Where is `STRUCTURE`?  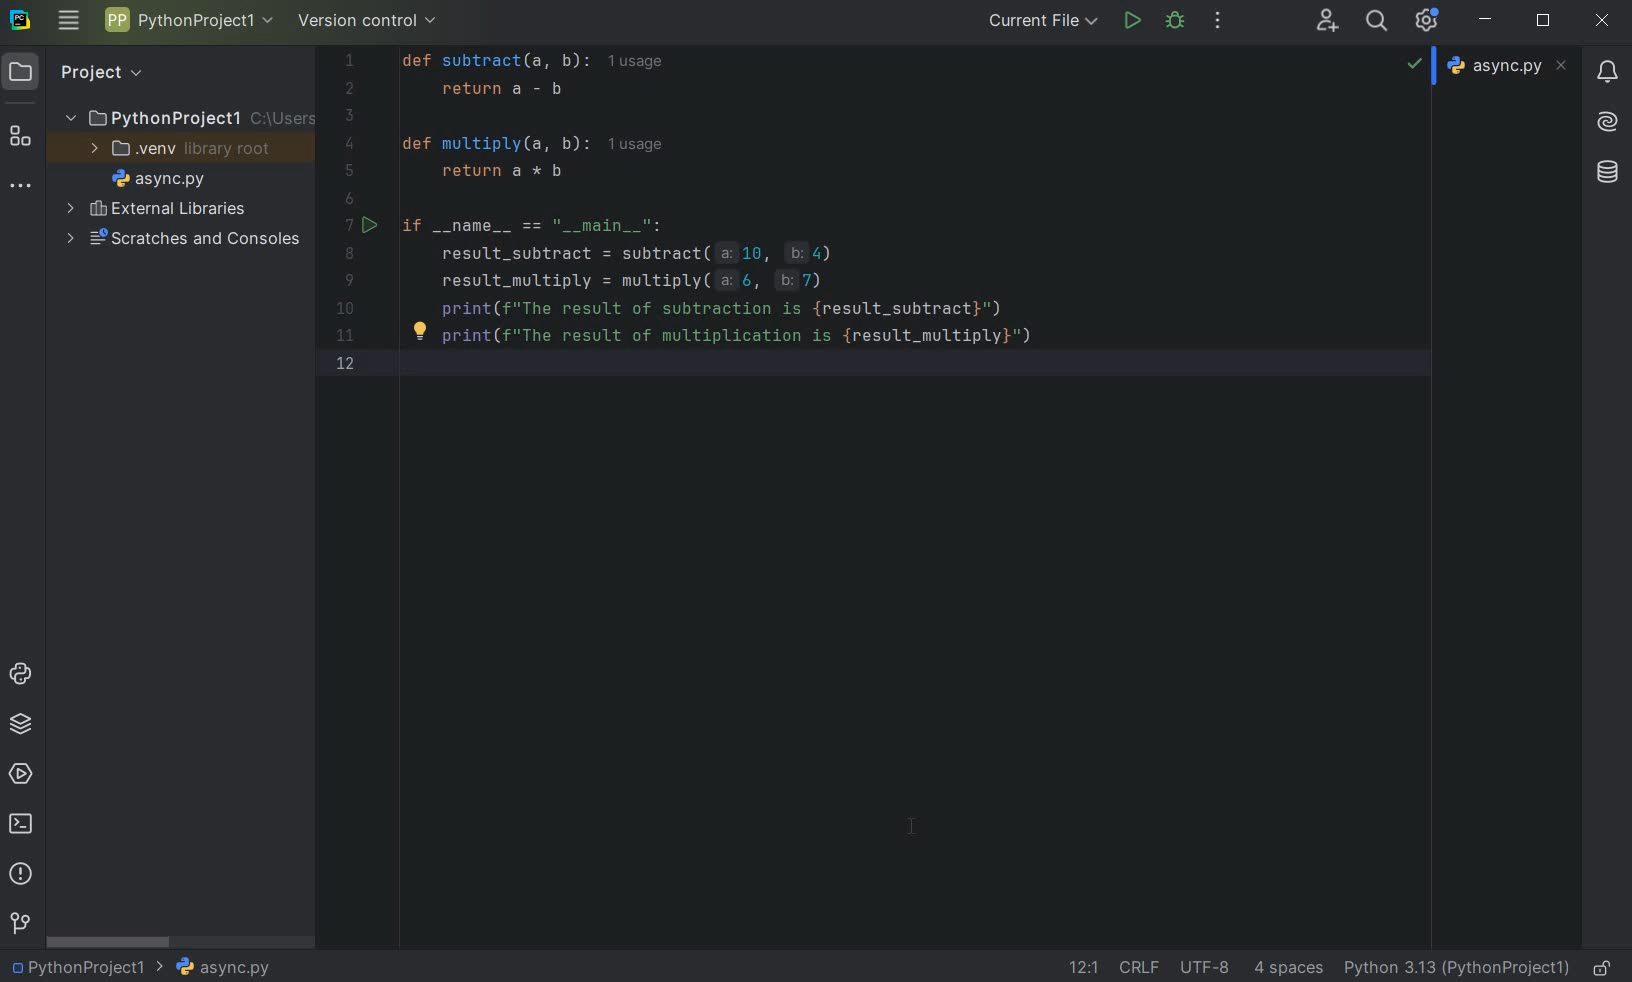
STRUCTURE is located at coordinates (22, 139).